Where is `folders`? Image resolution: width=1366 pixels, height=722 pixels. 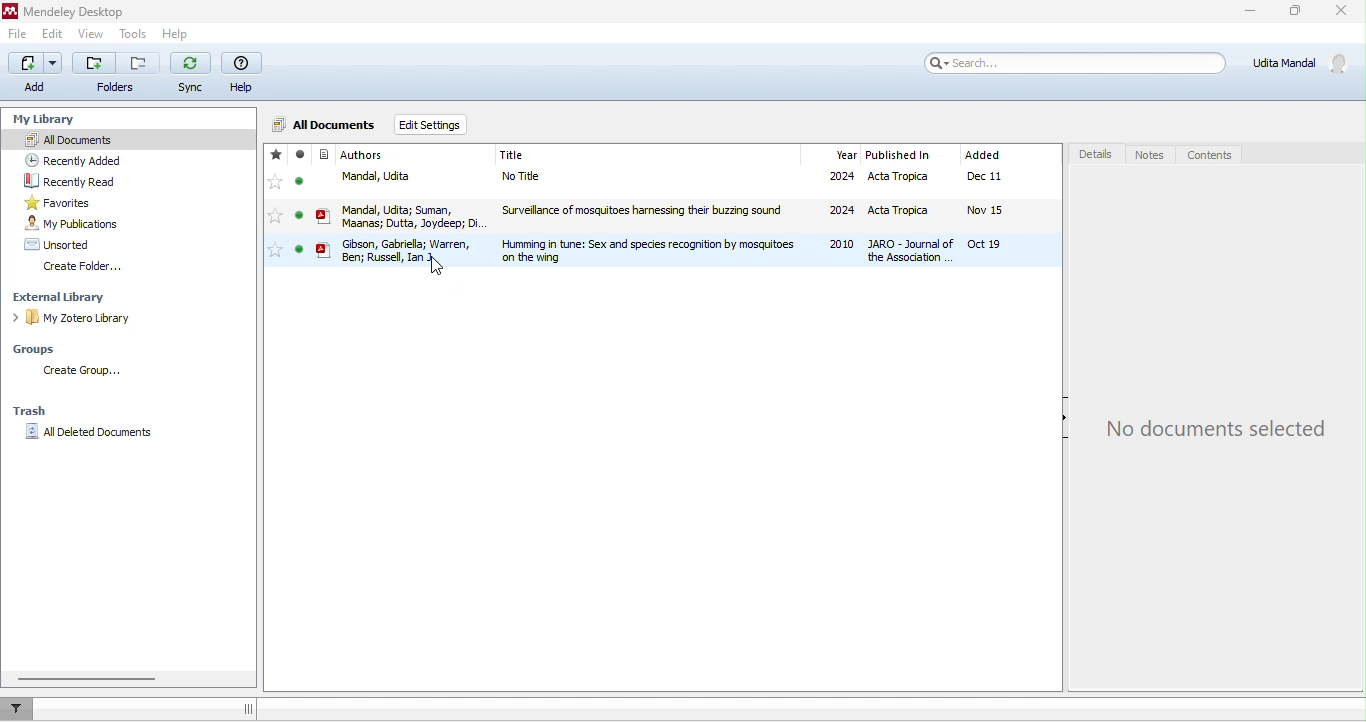
folders is located at coordinates (114, 74).